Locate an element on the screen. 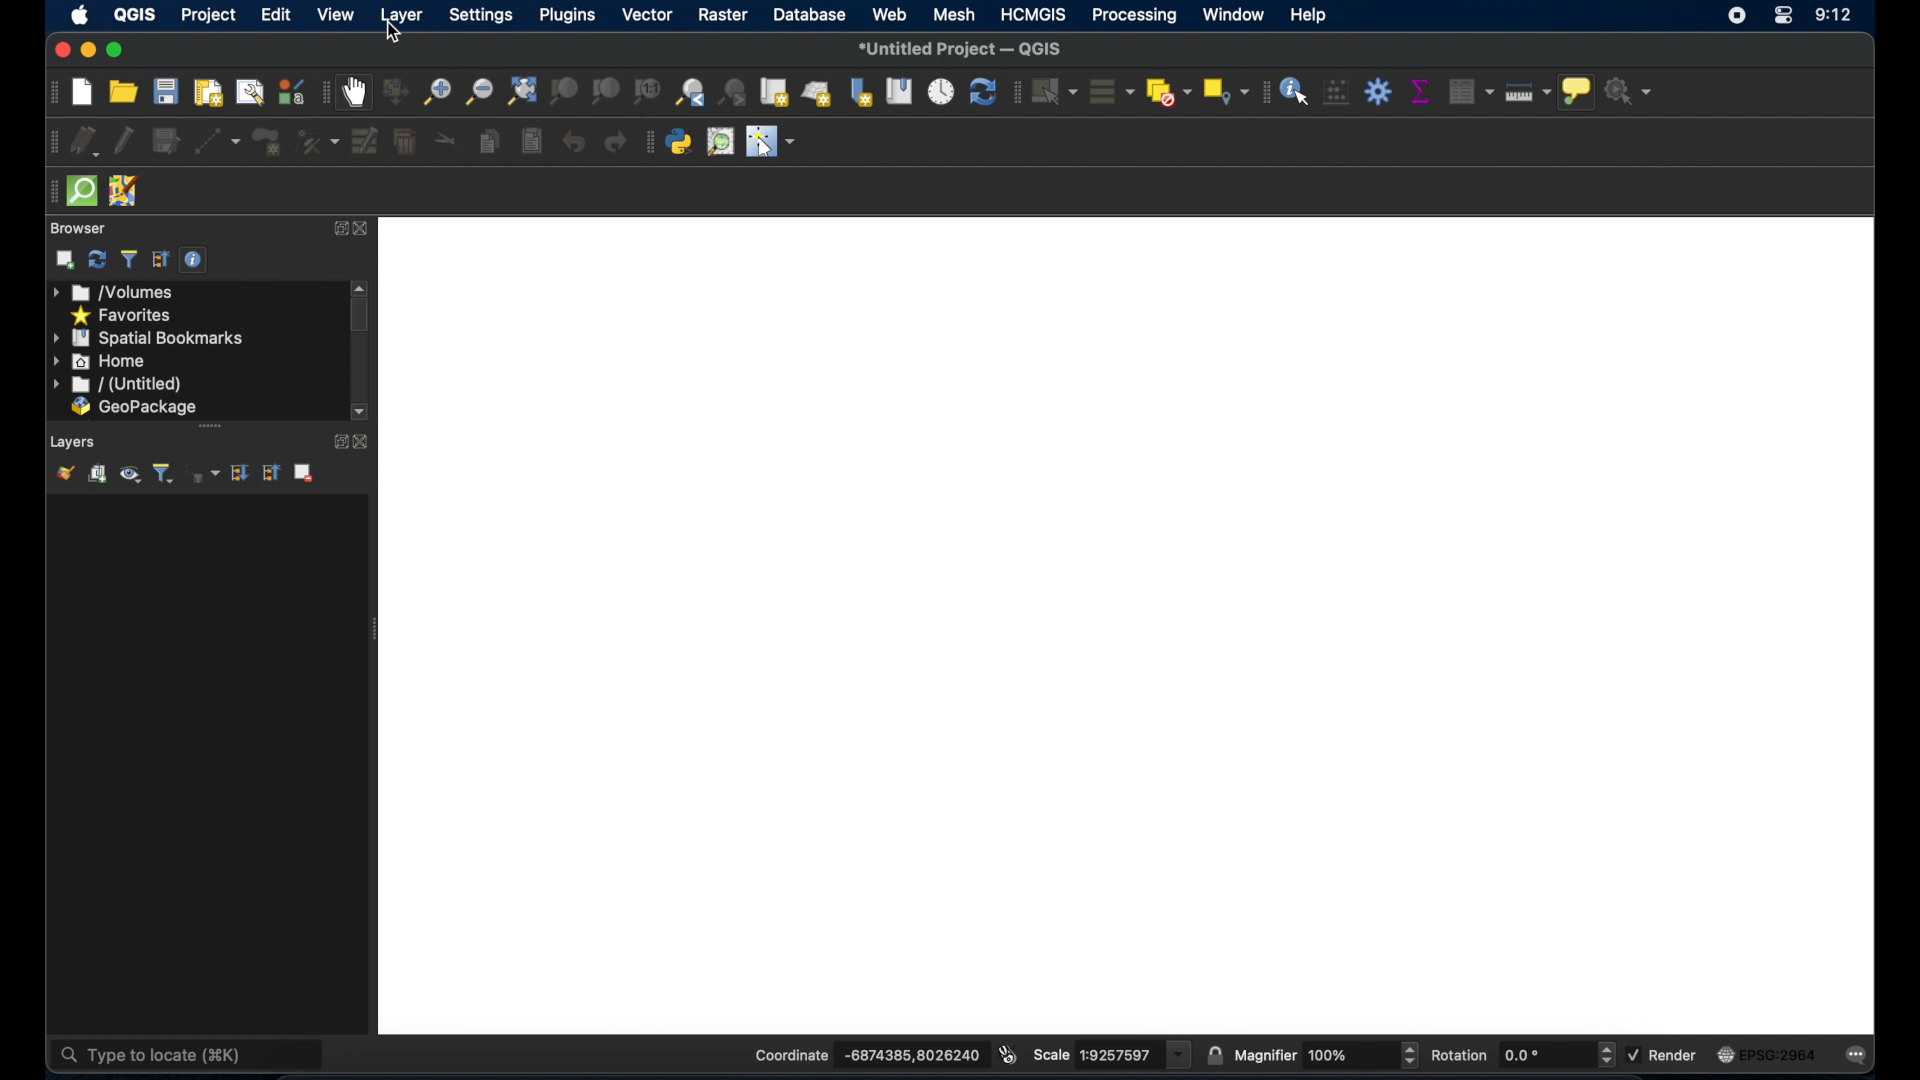  open project is located at coordinates (123, 92).